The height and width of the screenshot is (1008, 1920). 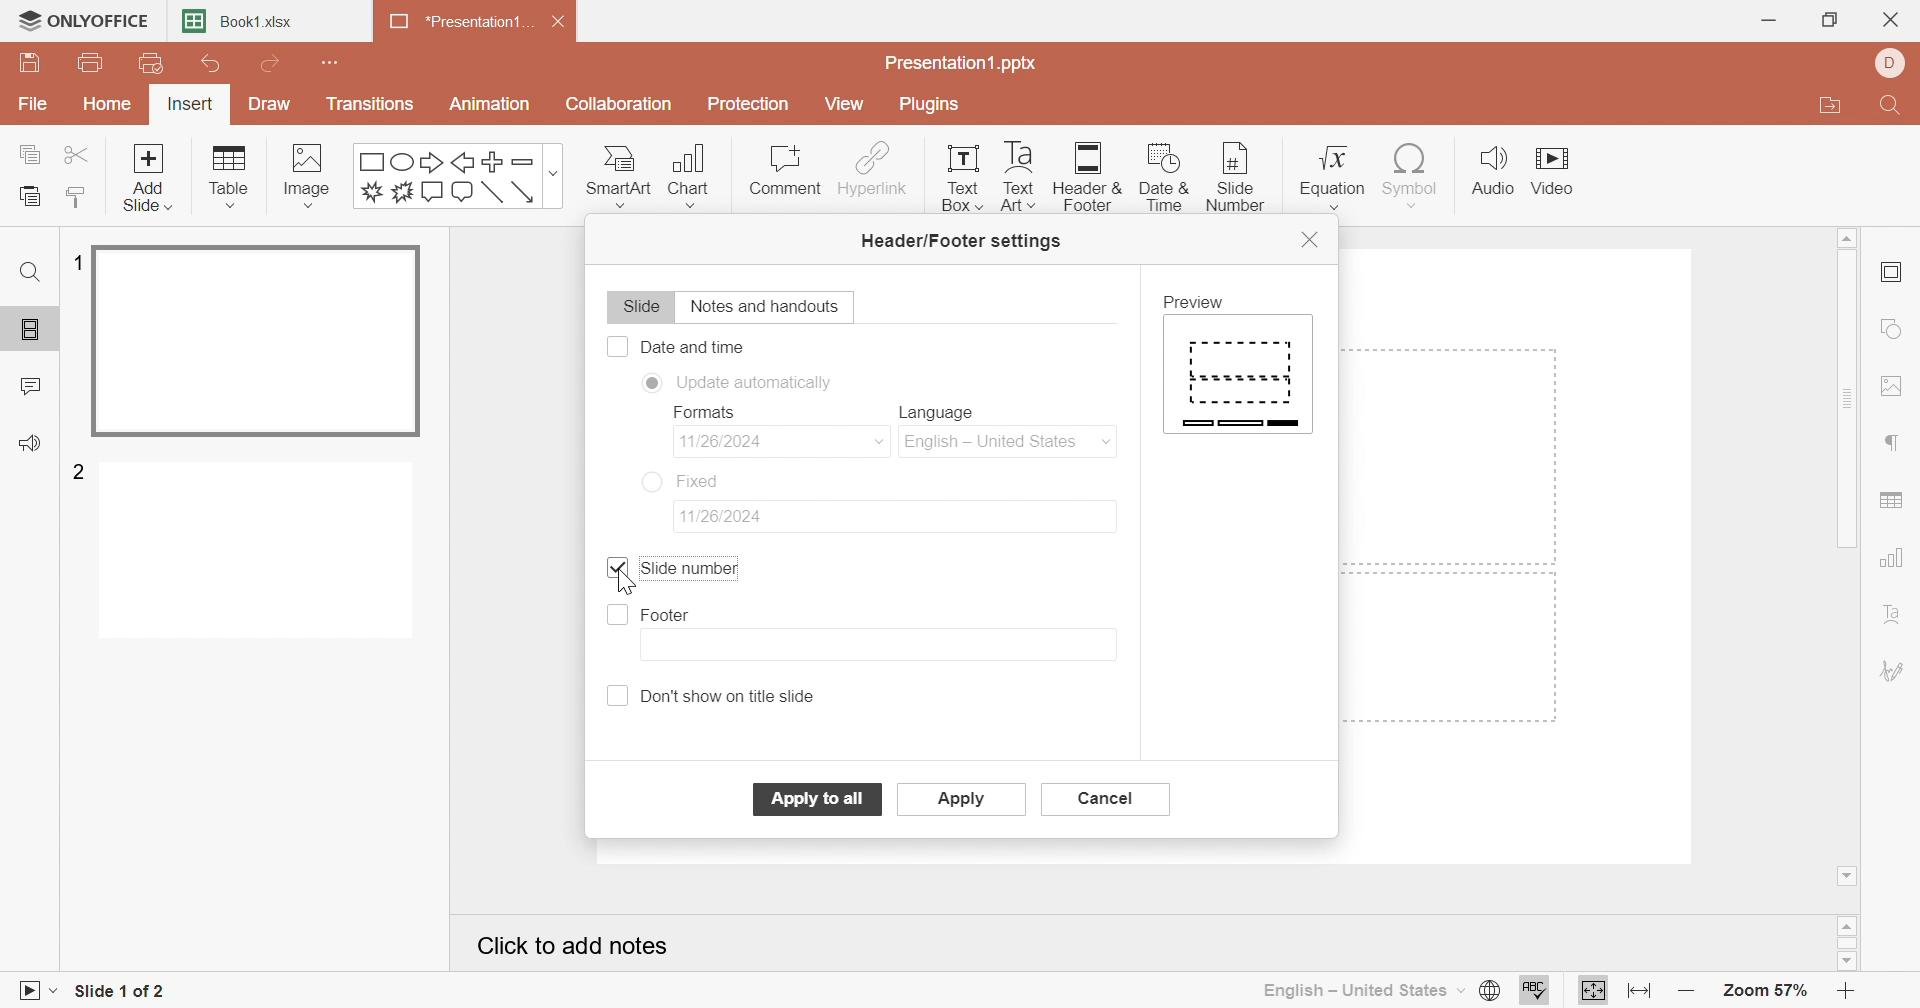 What do you see at coordinates (1893, 616) in the screenshot?
I see `Text Art settings` at bounding box center [1893, 616].